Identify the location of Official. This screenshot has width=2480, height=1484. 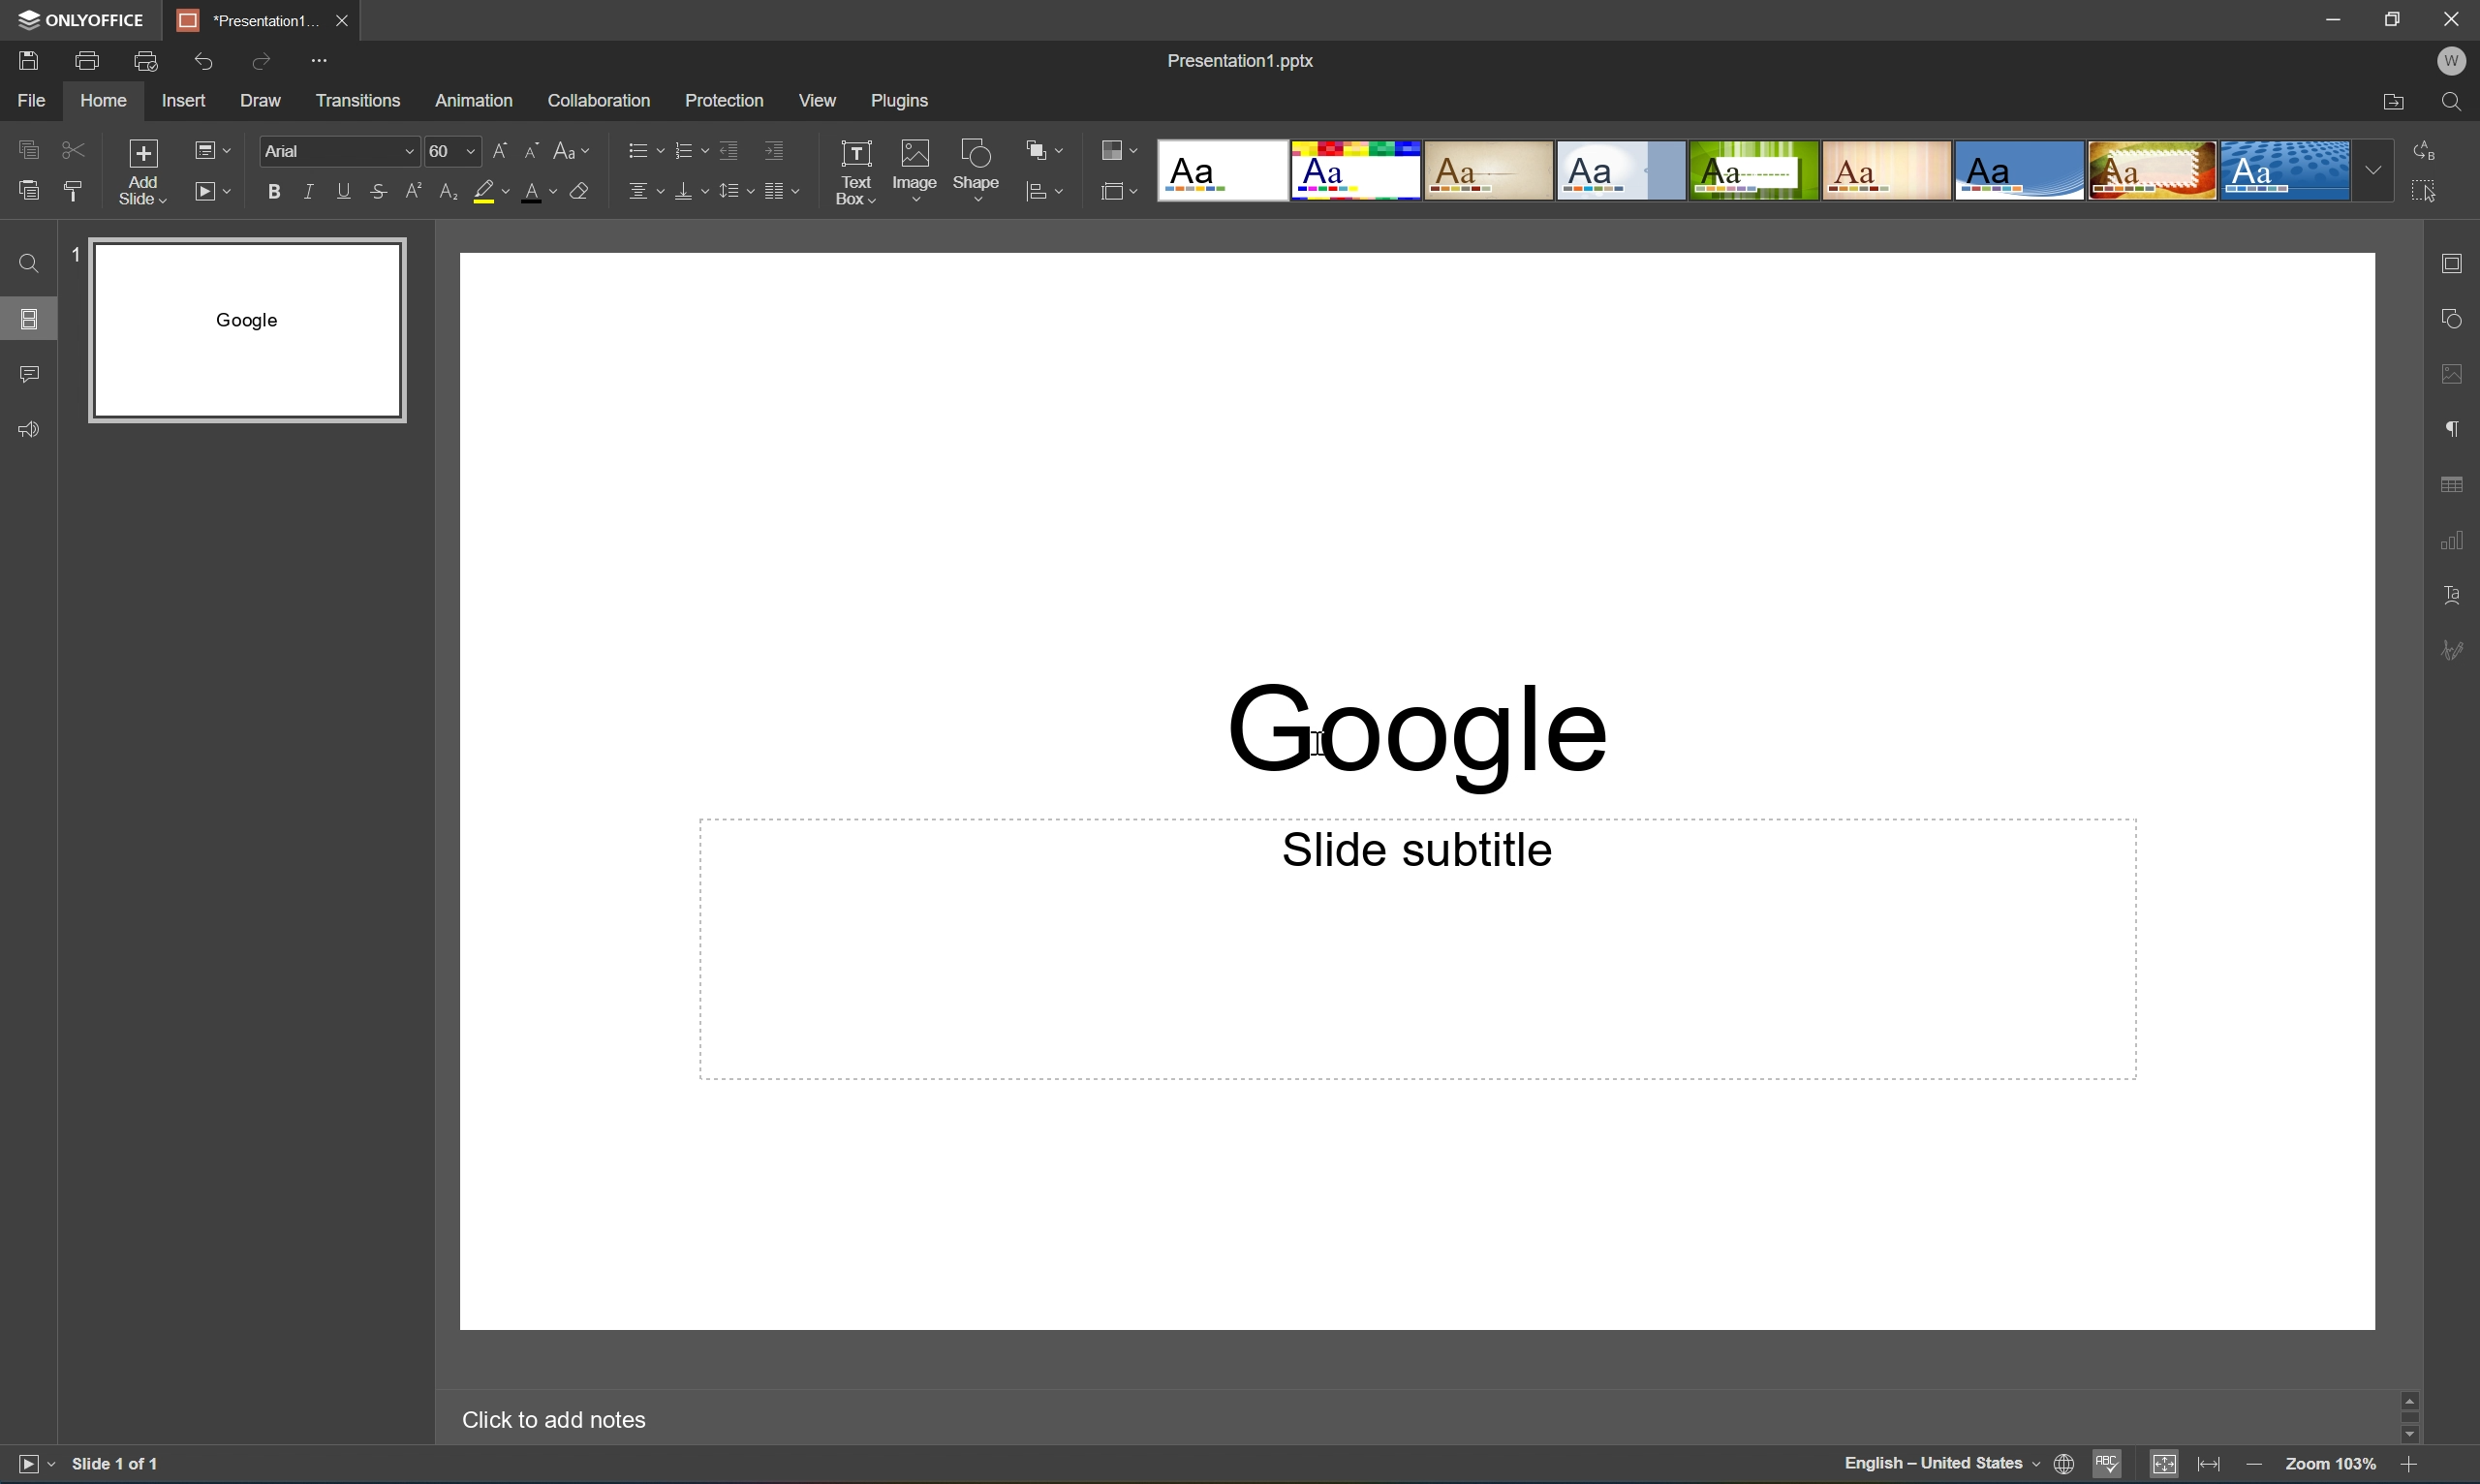
(1621, 172).